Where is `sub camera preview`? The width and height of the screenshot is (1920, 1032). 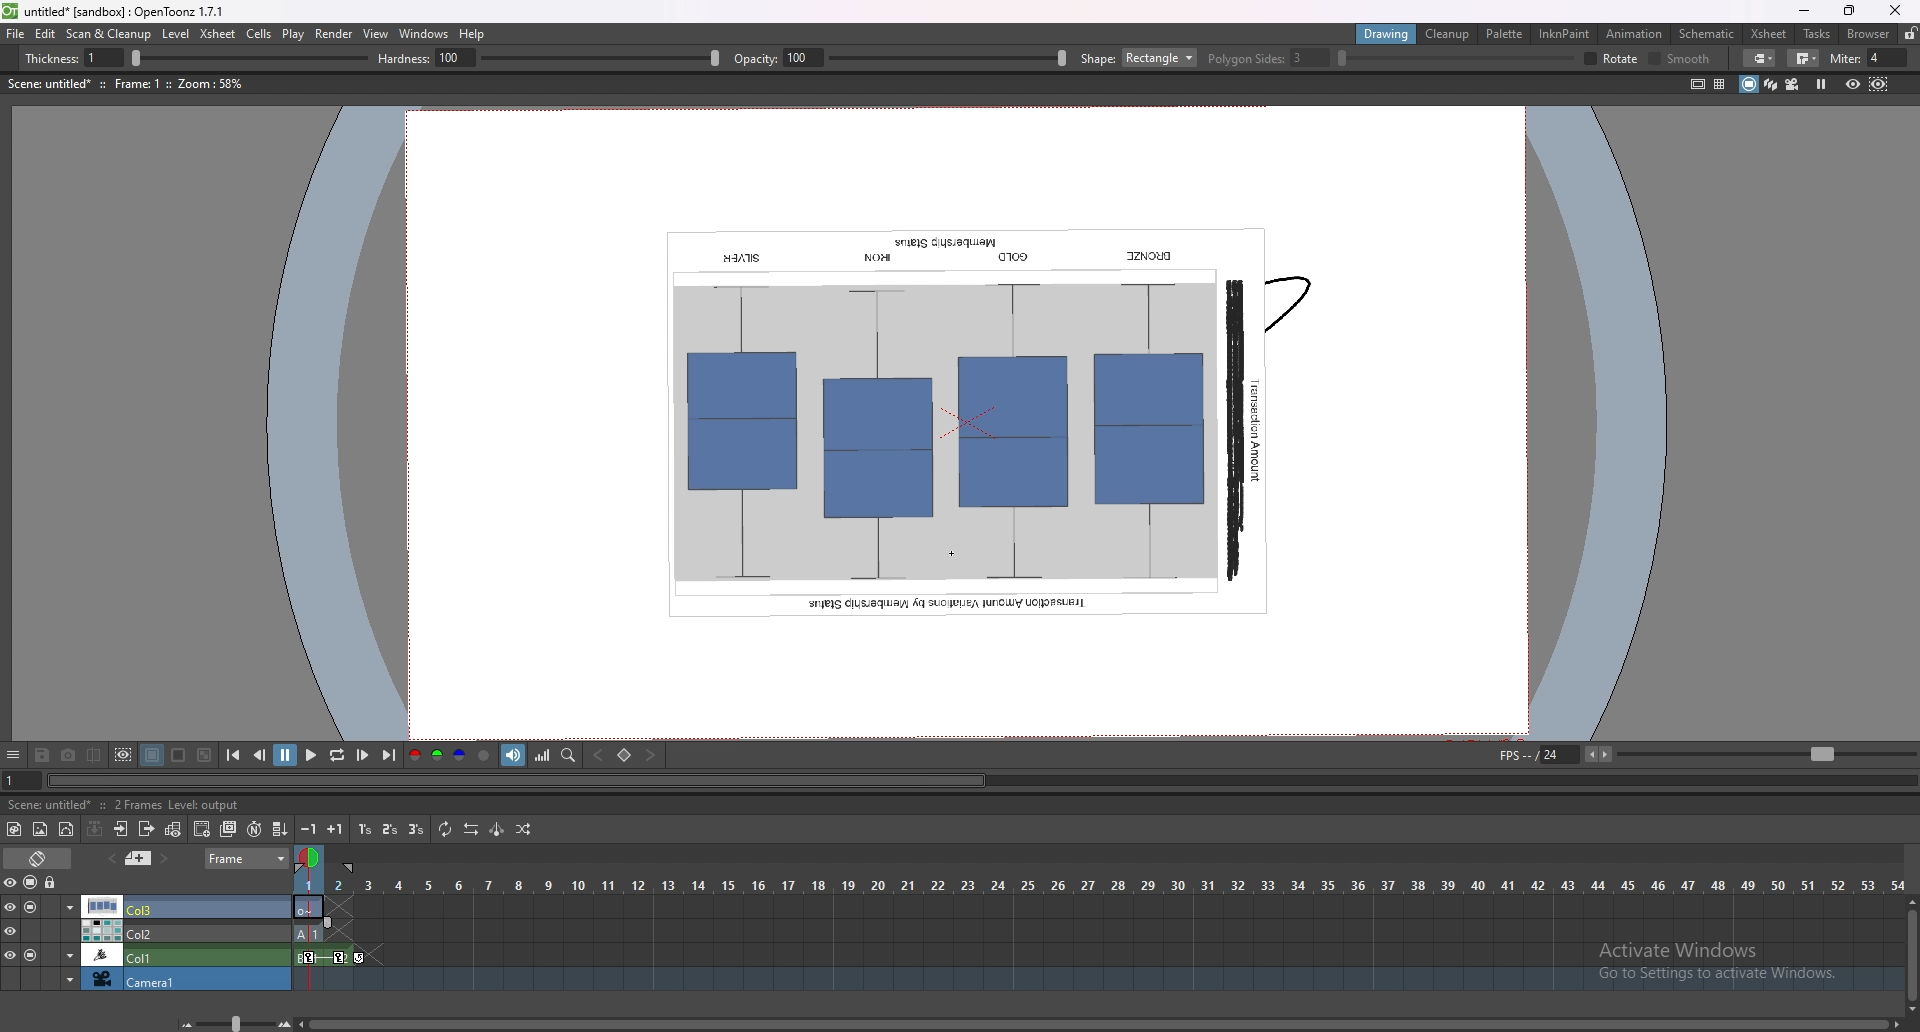
sub camera preview is located at coordinates (1879, 83).